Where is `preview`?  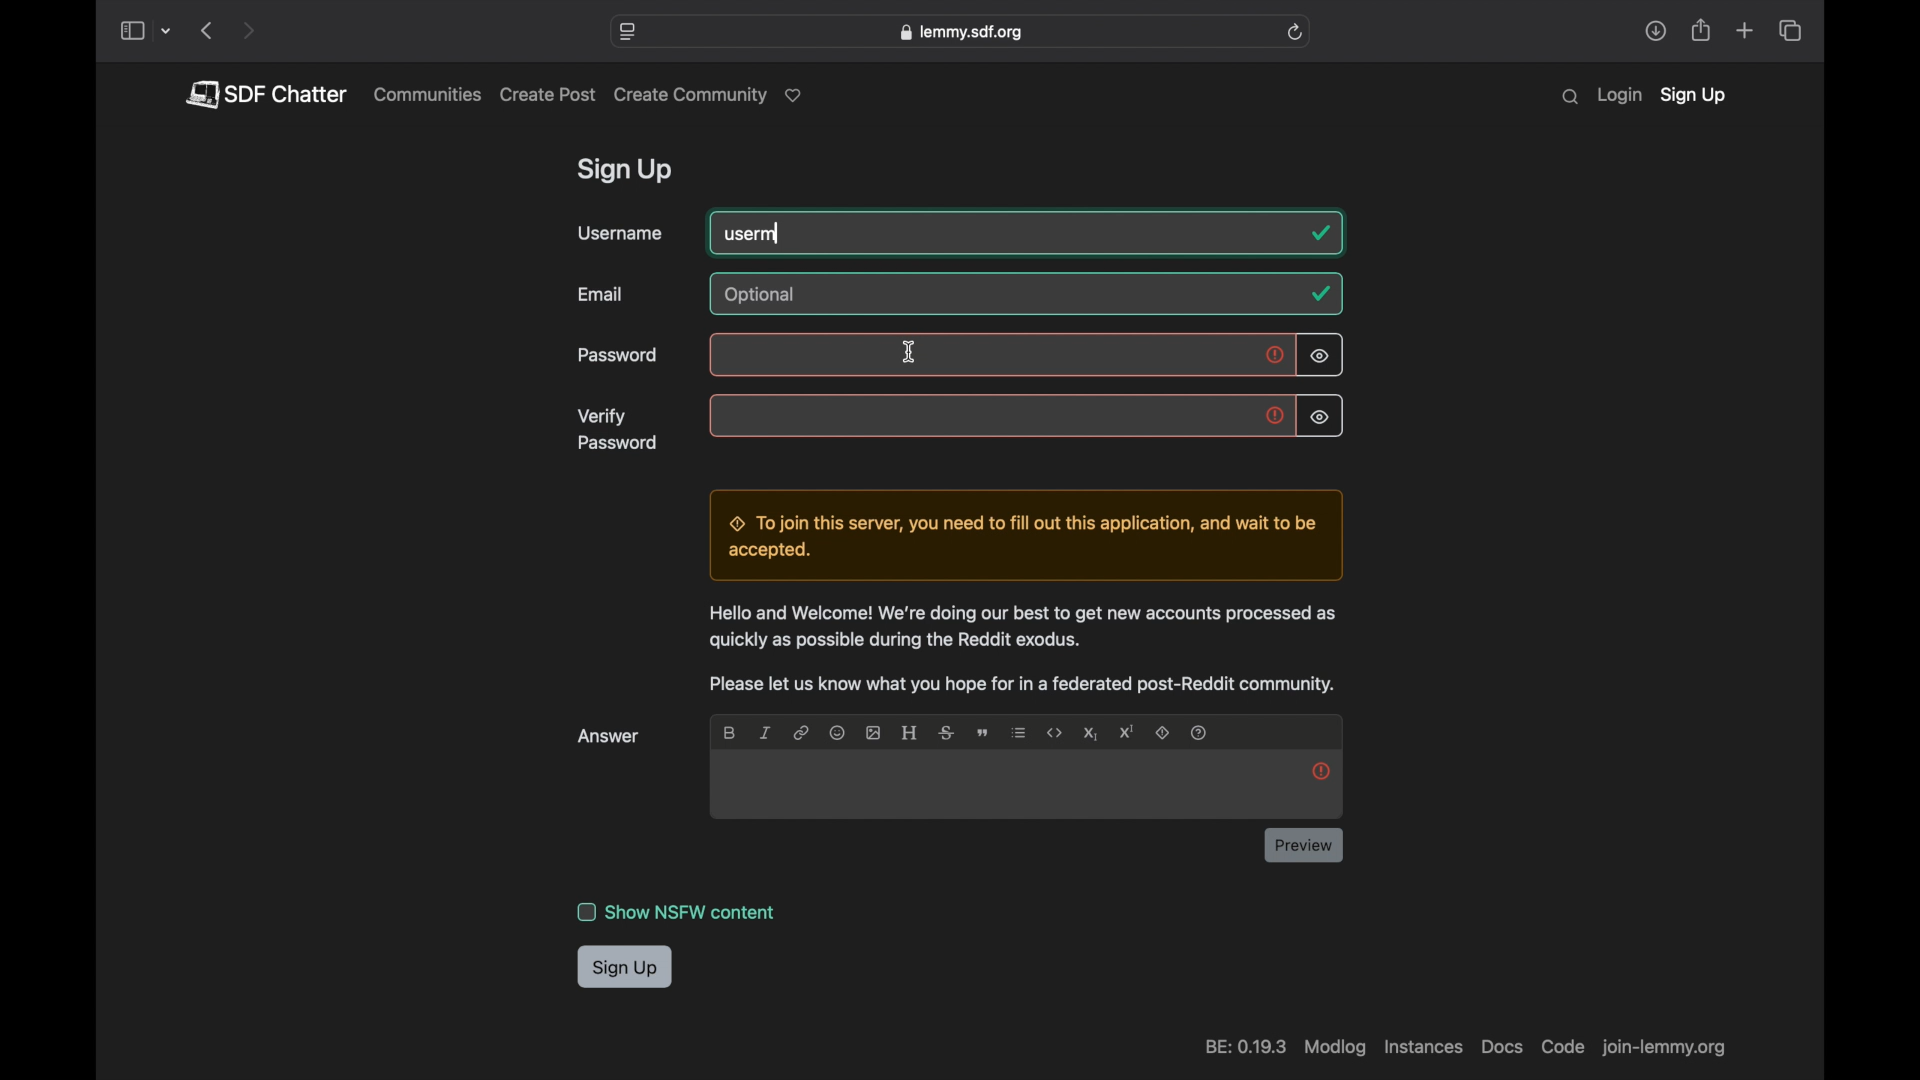
preview is located at coordinates (1304, 845).